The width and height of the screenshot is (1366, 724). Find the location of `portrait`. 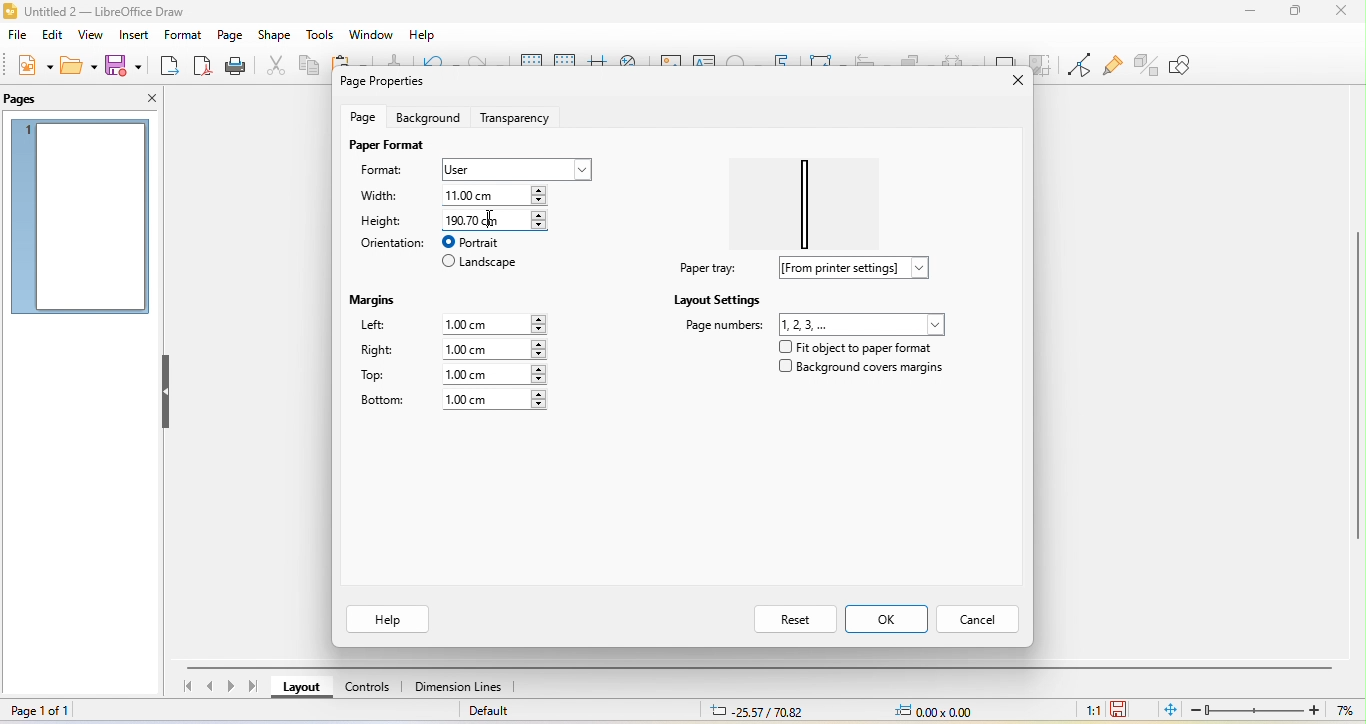

portrait is located at coordinates (483, 242).